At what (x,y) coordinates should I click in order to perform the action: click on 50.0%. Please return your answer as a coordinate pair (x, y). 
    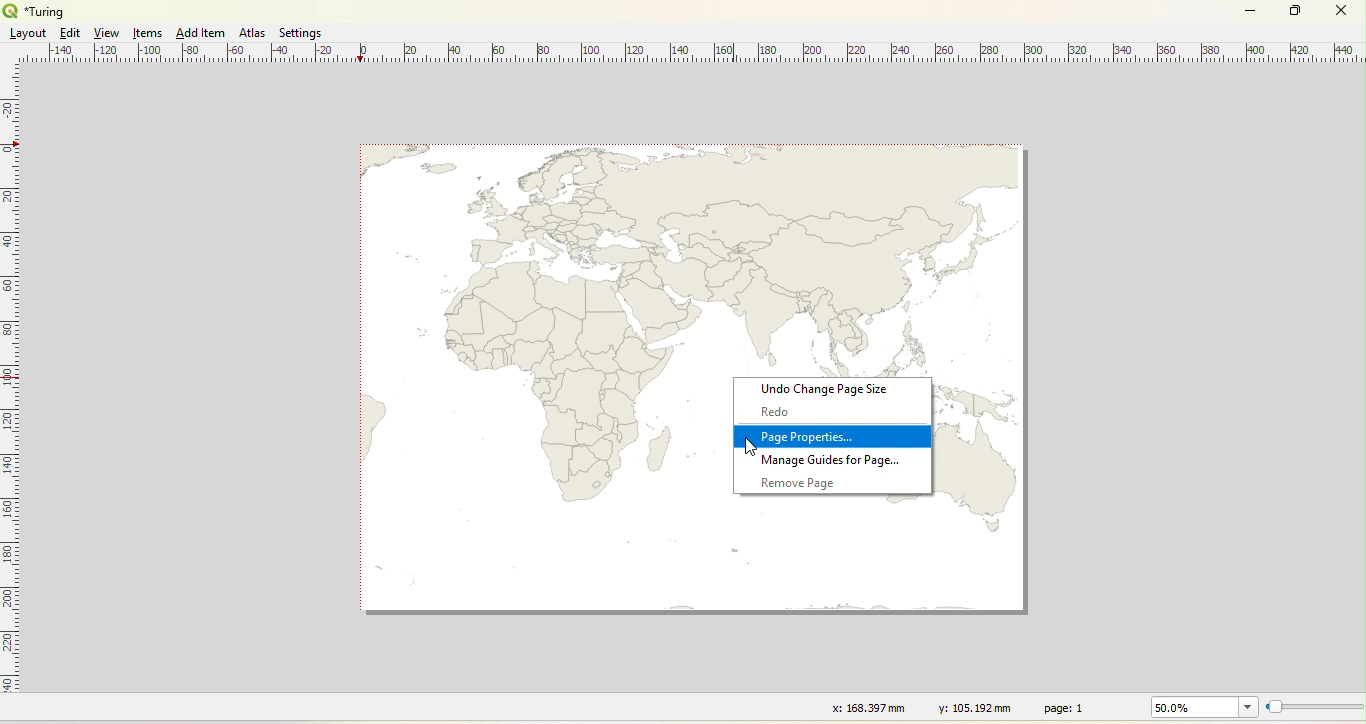
    Looking at the image, I should click on (1201, 707).